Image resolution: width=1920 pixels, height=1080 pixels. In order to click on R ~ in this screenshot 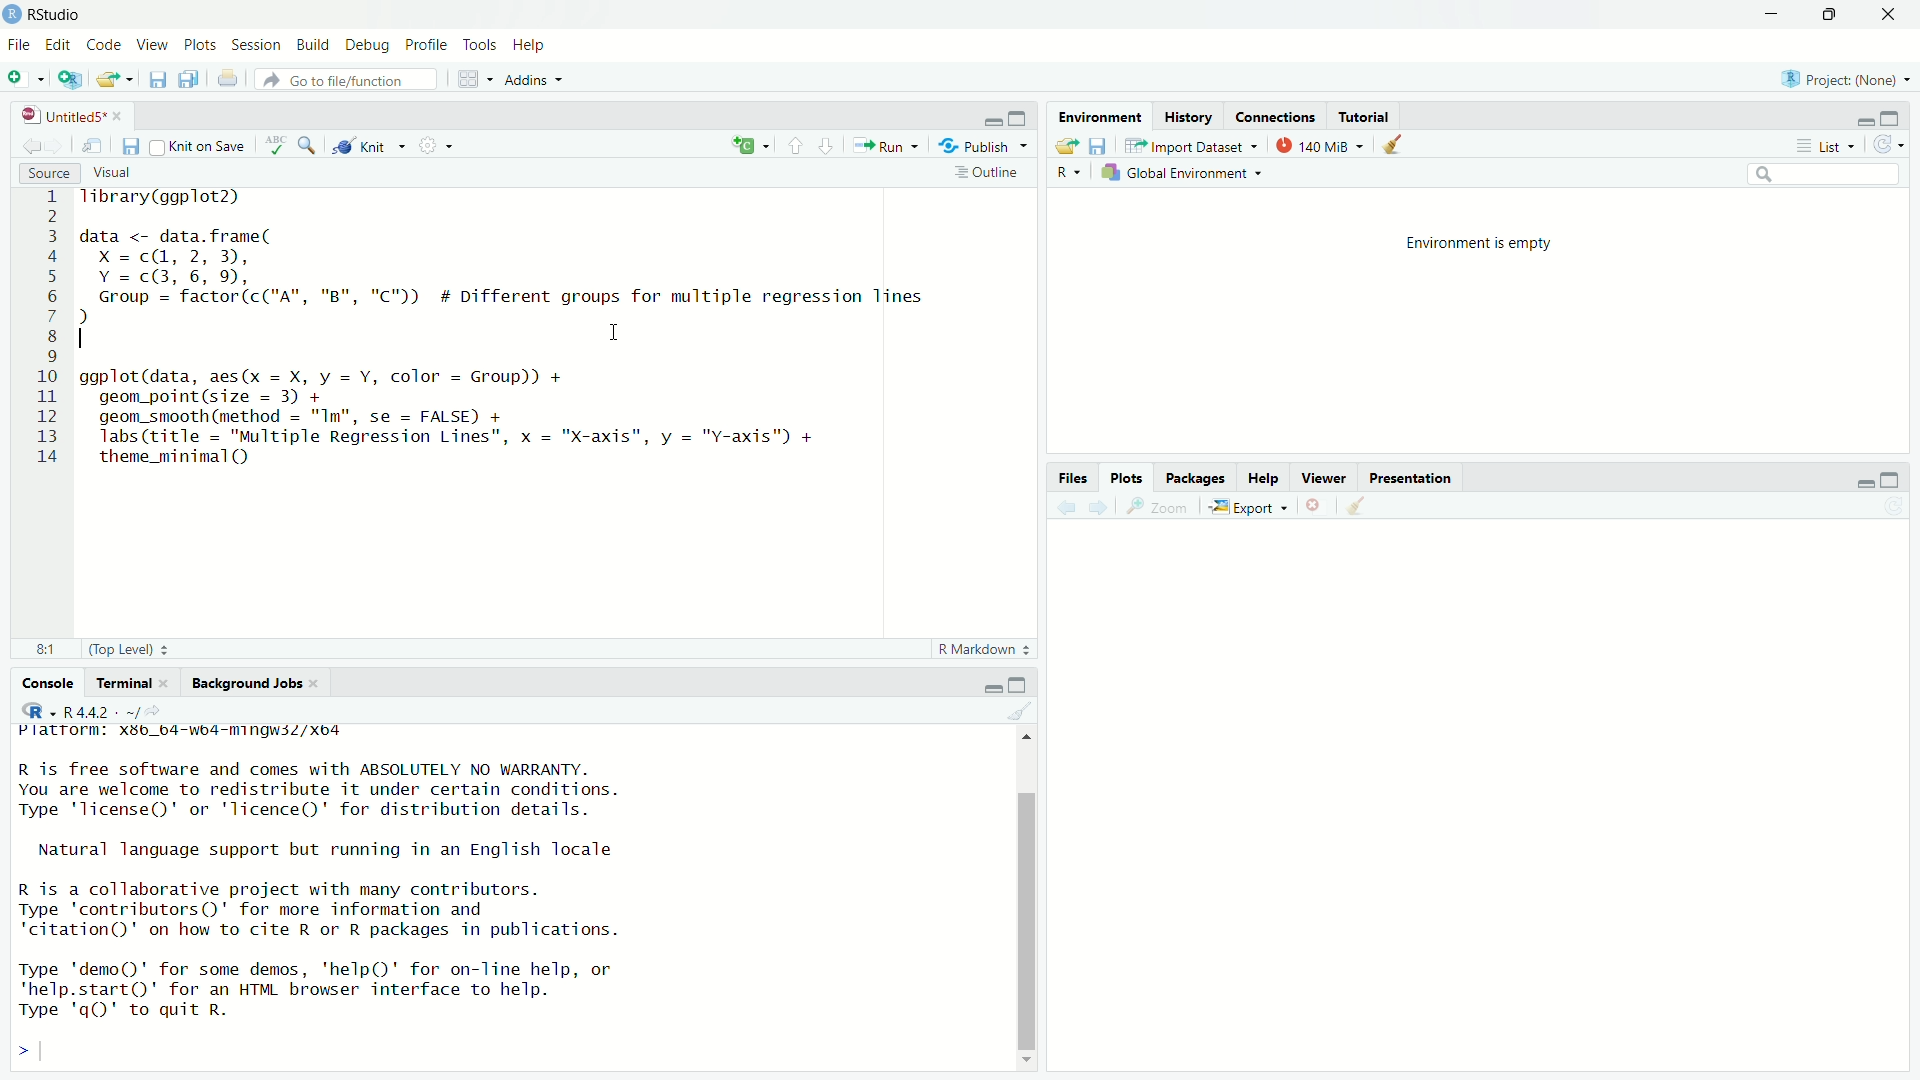, I will do `click(1071, 168)`.